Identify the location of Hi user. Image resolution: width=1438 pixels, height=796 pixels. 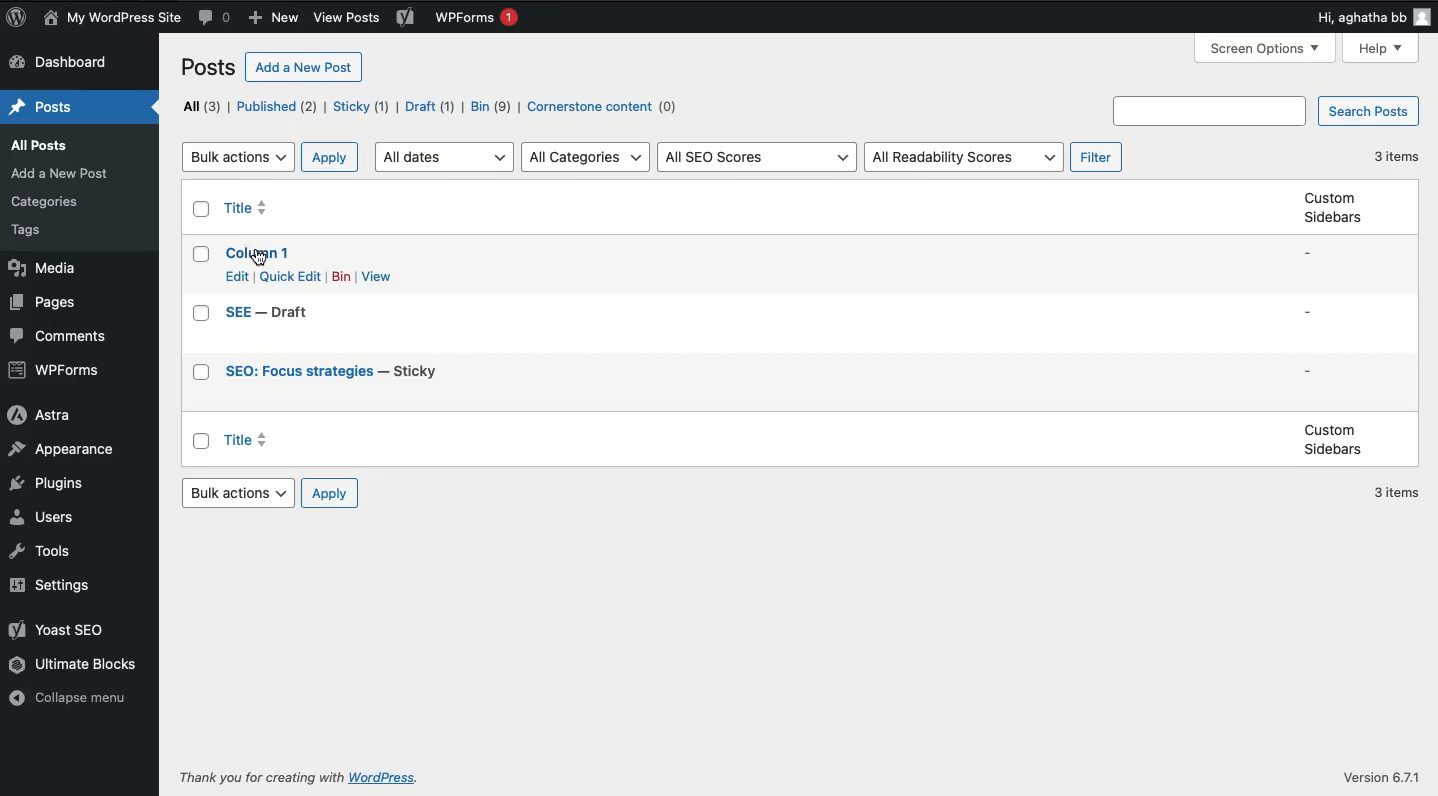
(1375, 18).